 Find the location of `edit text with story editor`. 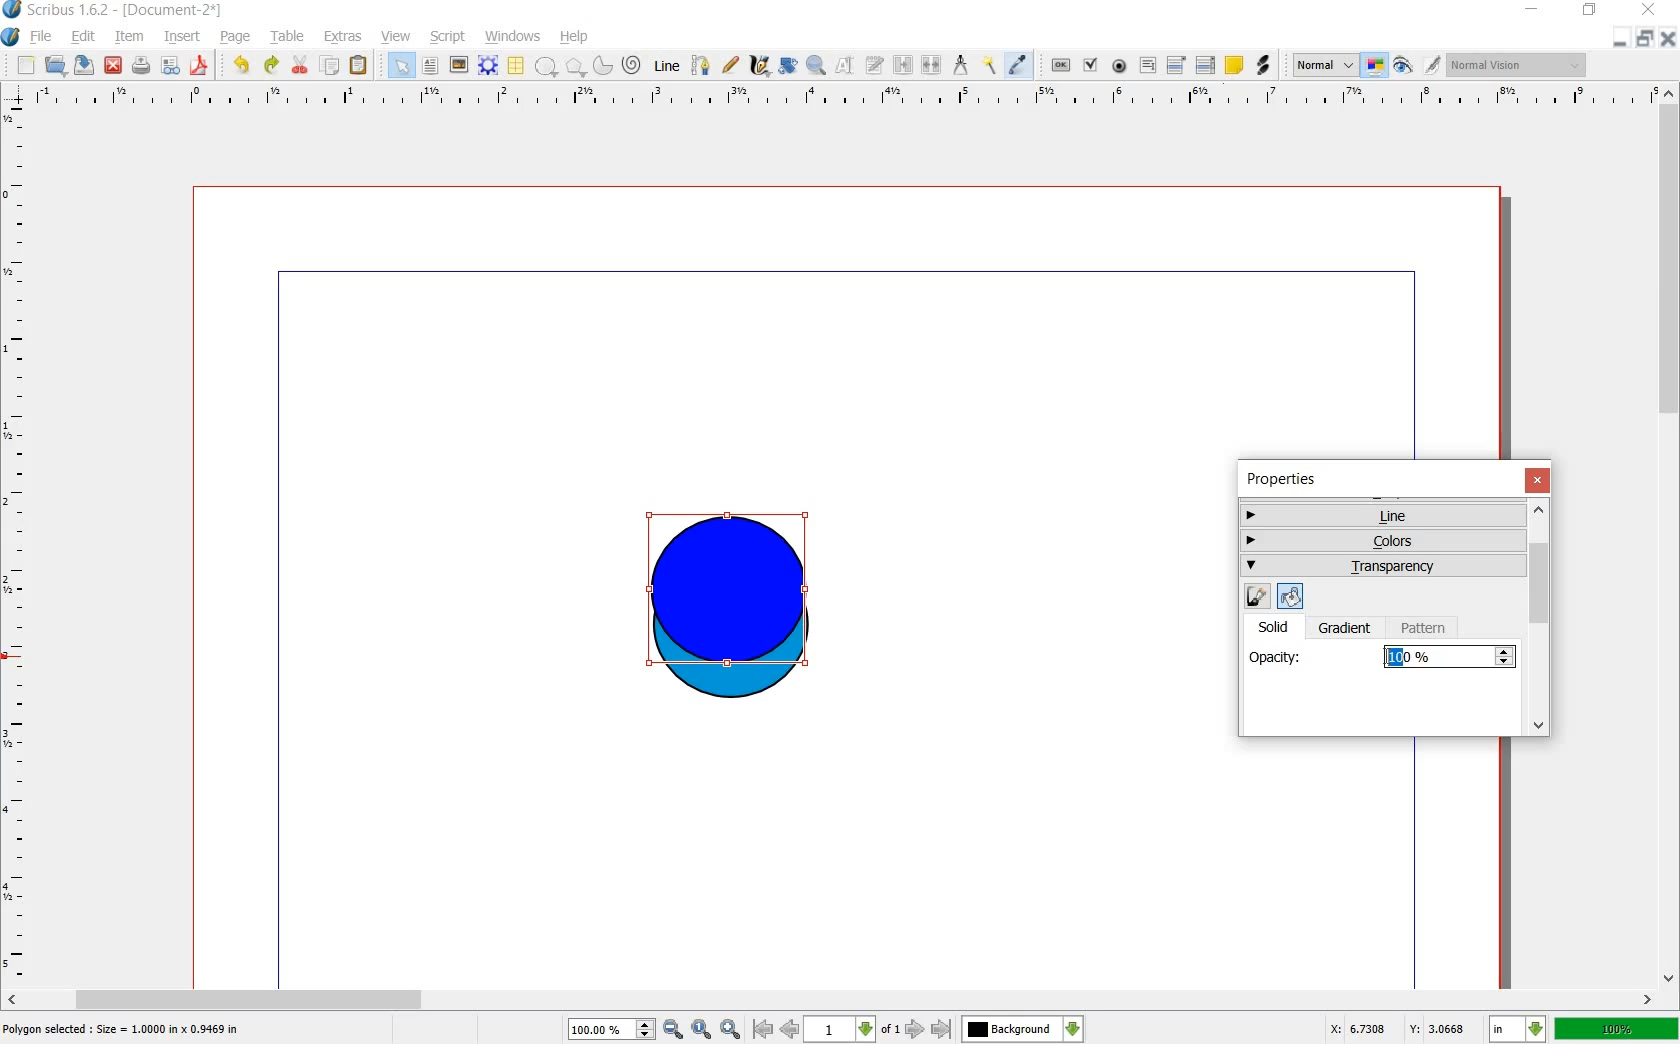

edit text with story editor is located at coordinates (875, 67).